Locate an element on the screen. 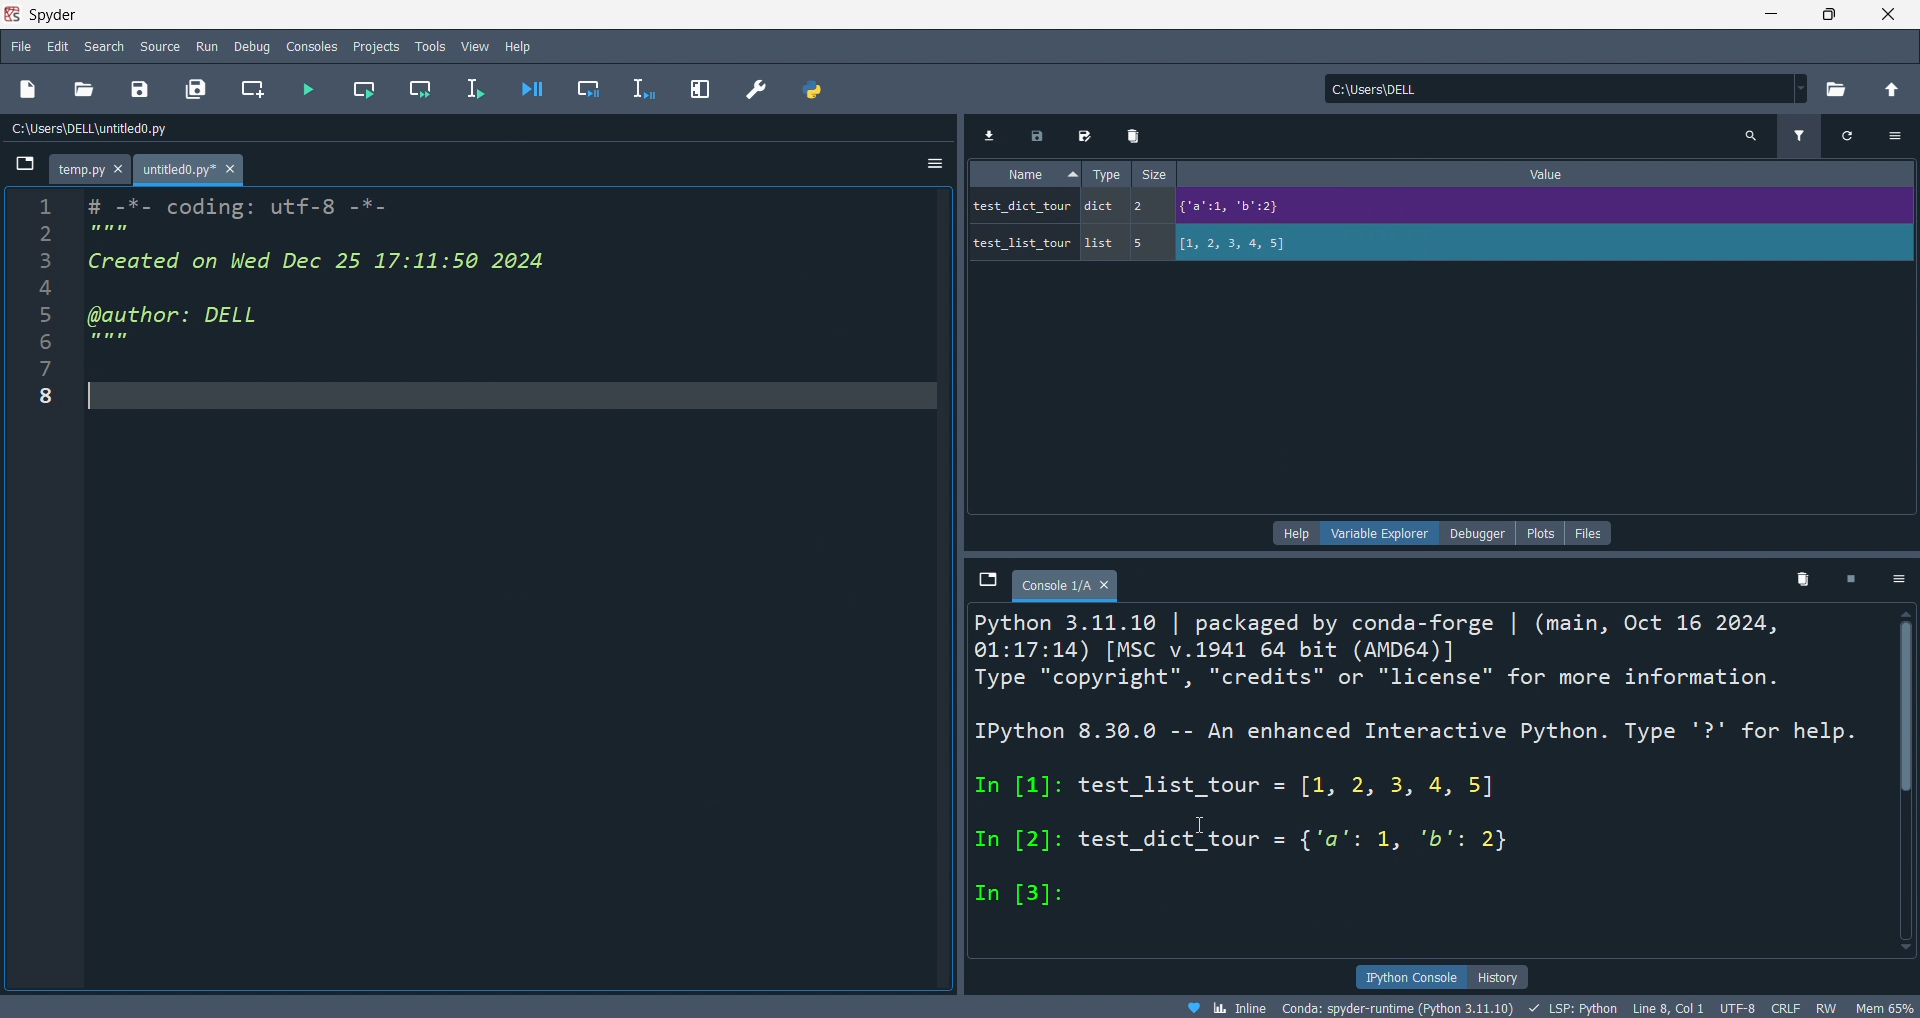  python path manager is located at coordinates (815, 91).